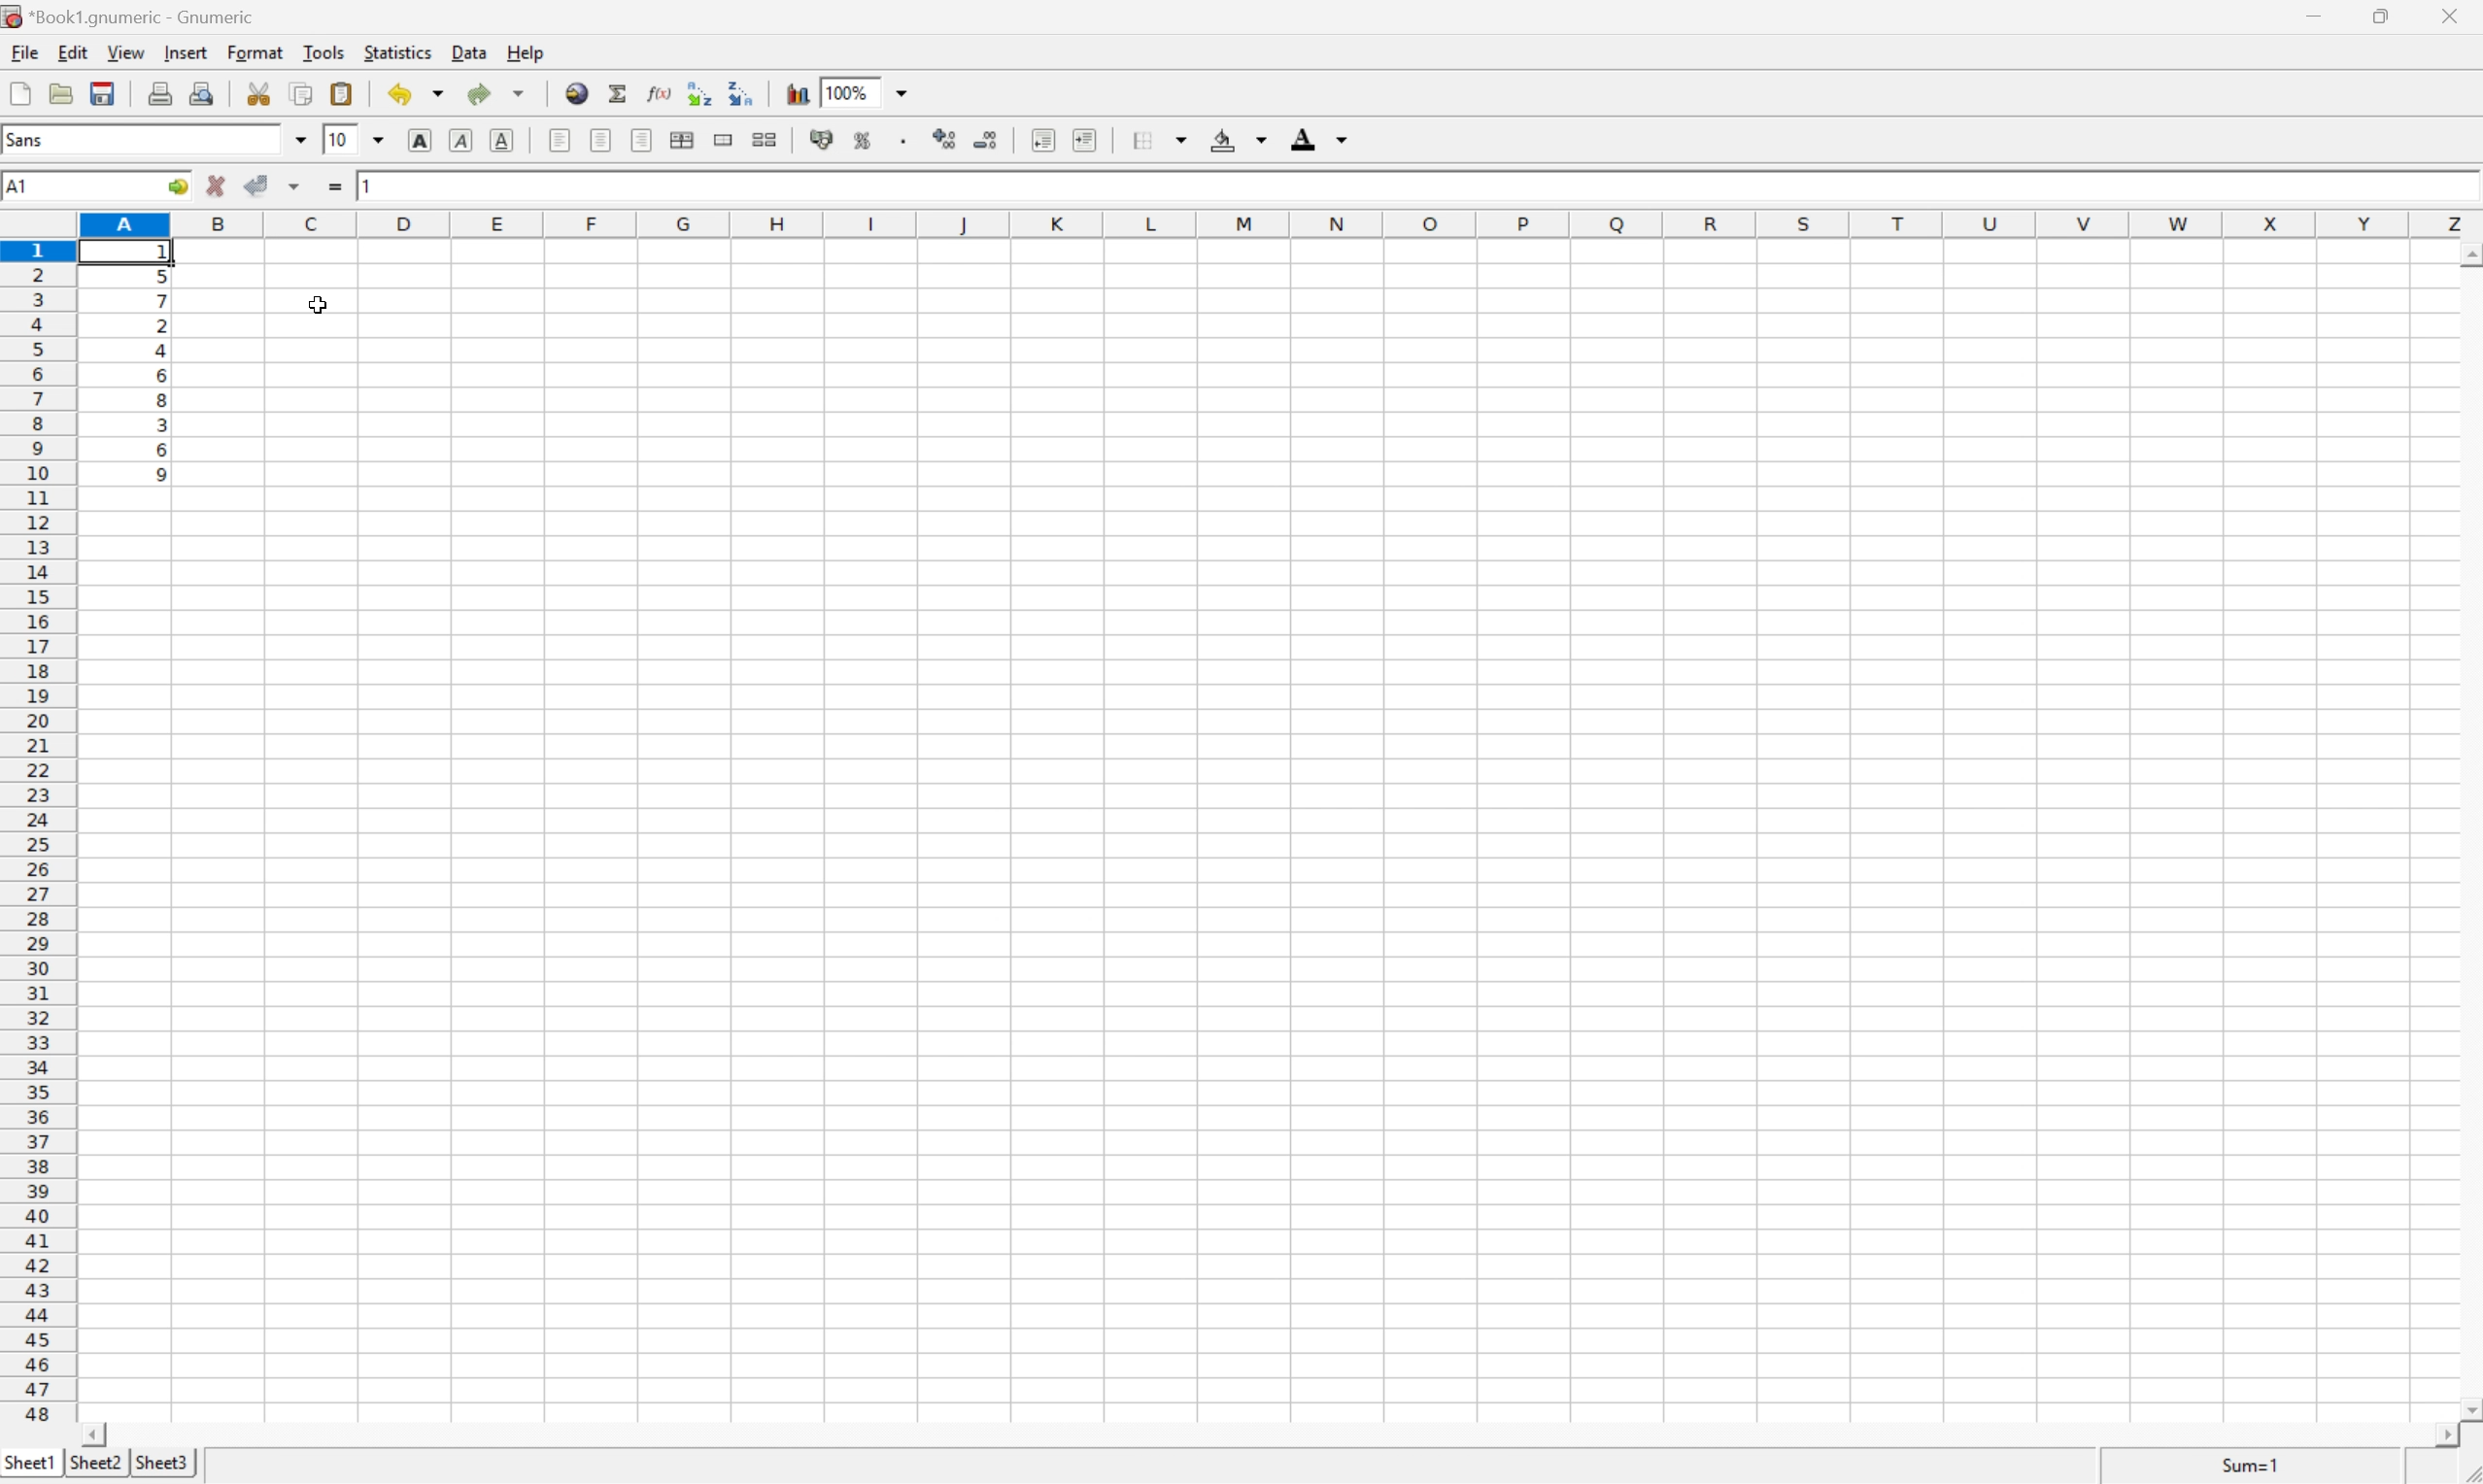  Describe the element at coordinates (2451, 15) in the screenshot. I see `close` at that location.